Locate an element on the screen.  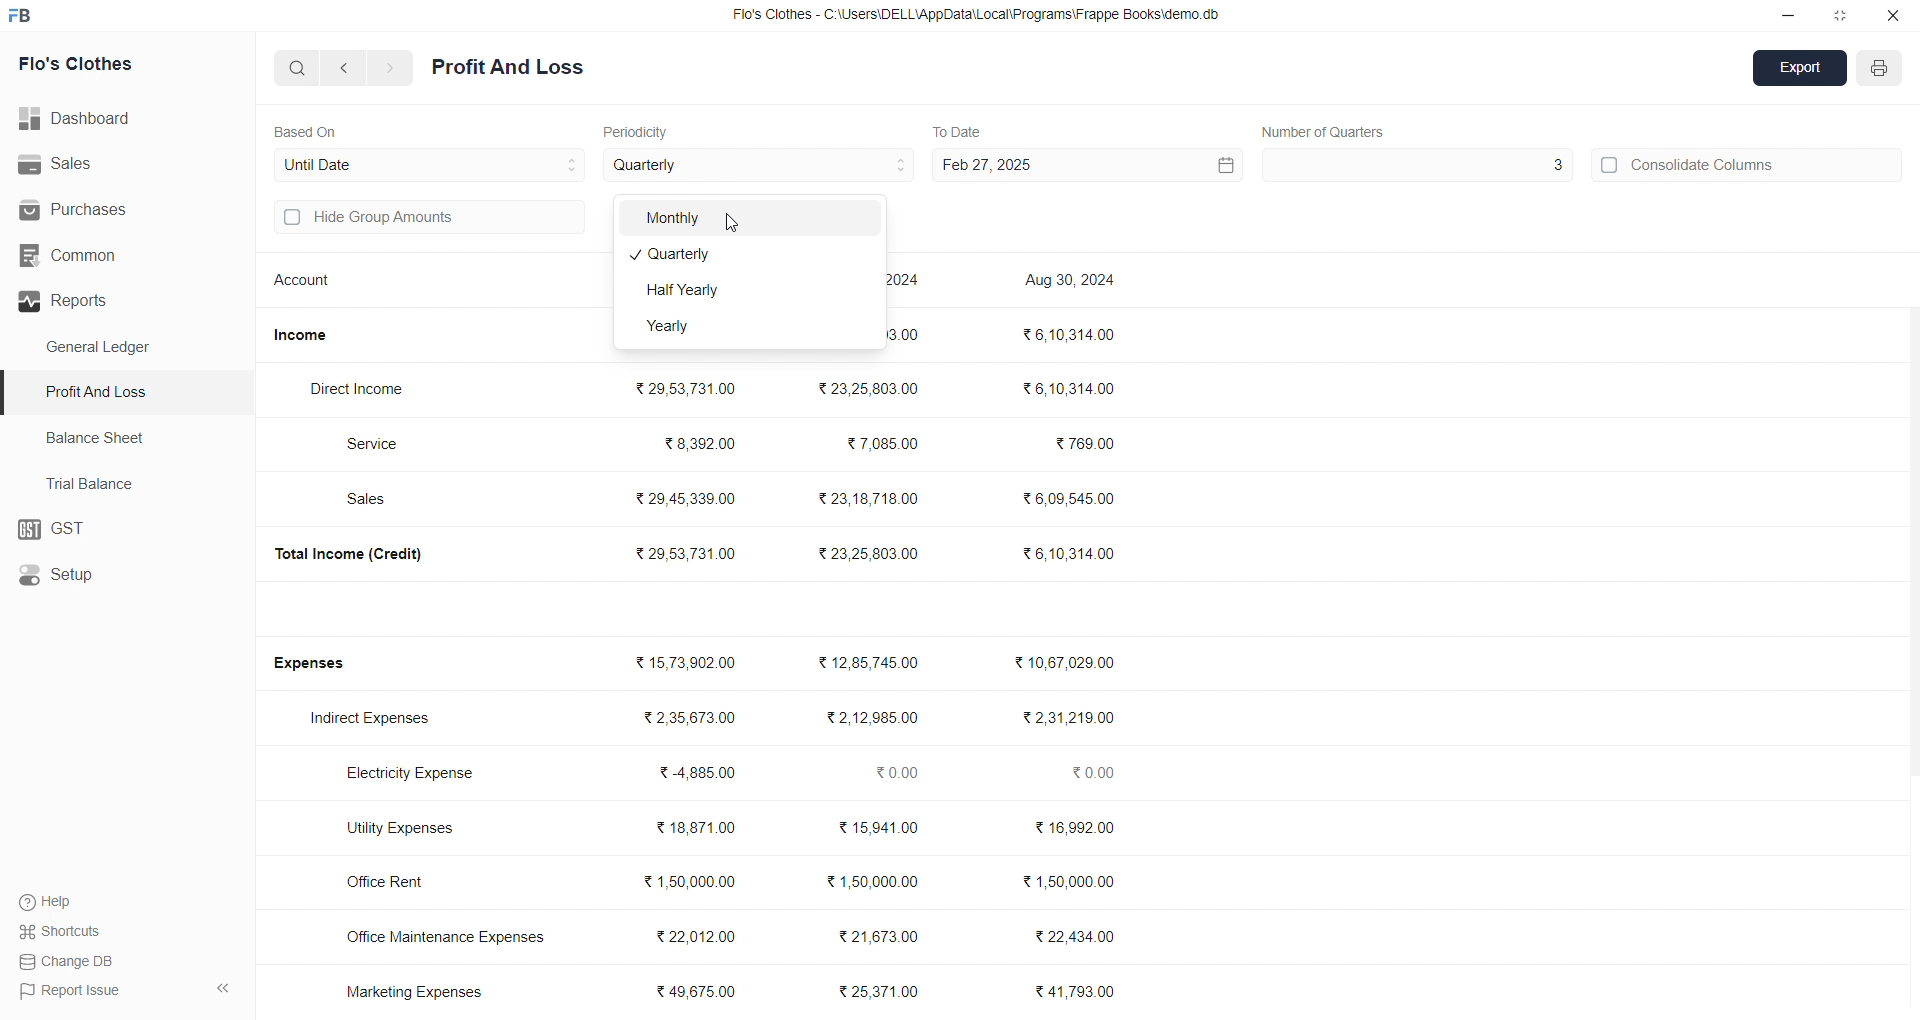
Sales is located at coordinates (114, 165).